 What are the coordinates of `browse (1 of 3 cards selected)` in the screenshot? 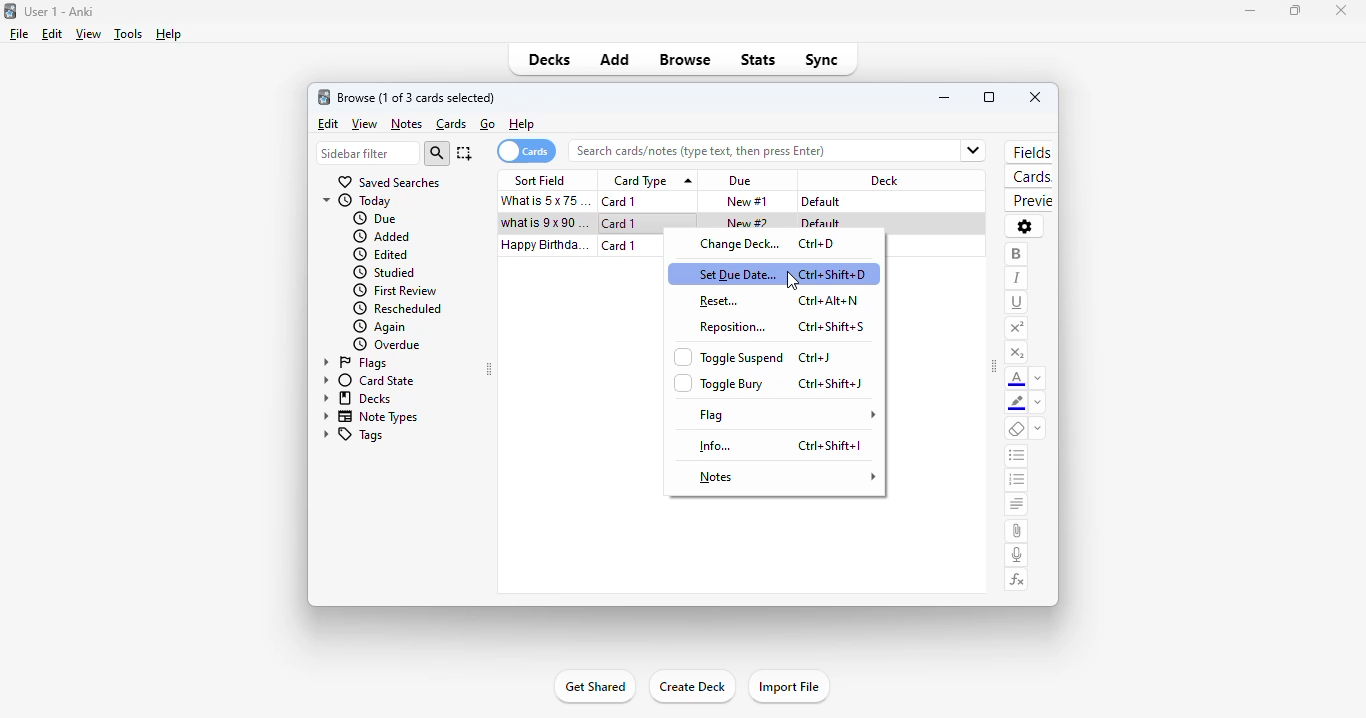 It's located at (416, 97).